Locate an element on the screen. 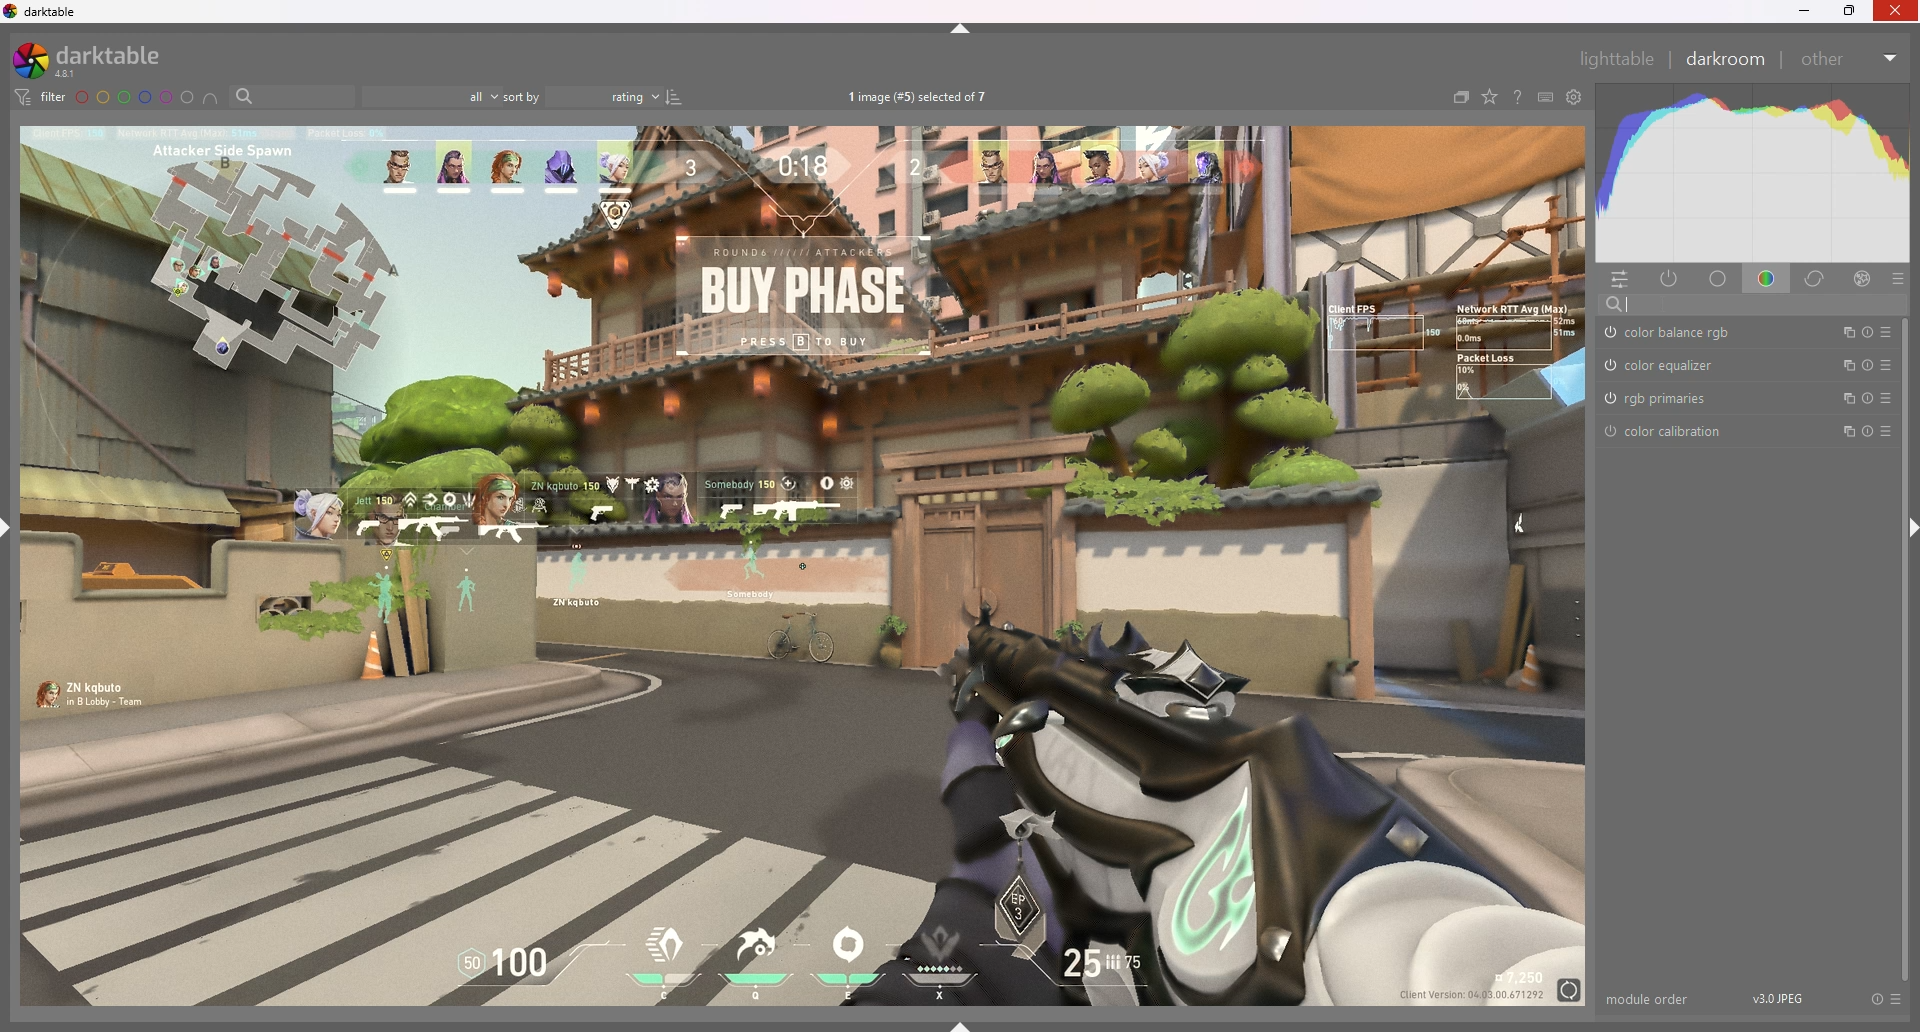 The image size is (1920, 1032). filter is located at coordinates (42, 97).